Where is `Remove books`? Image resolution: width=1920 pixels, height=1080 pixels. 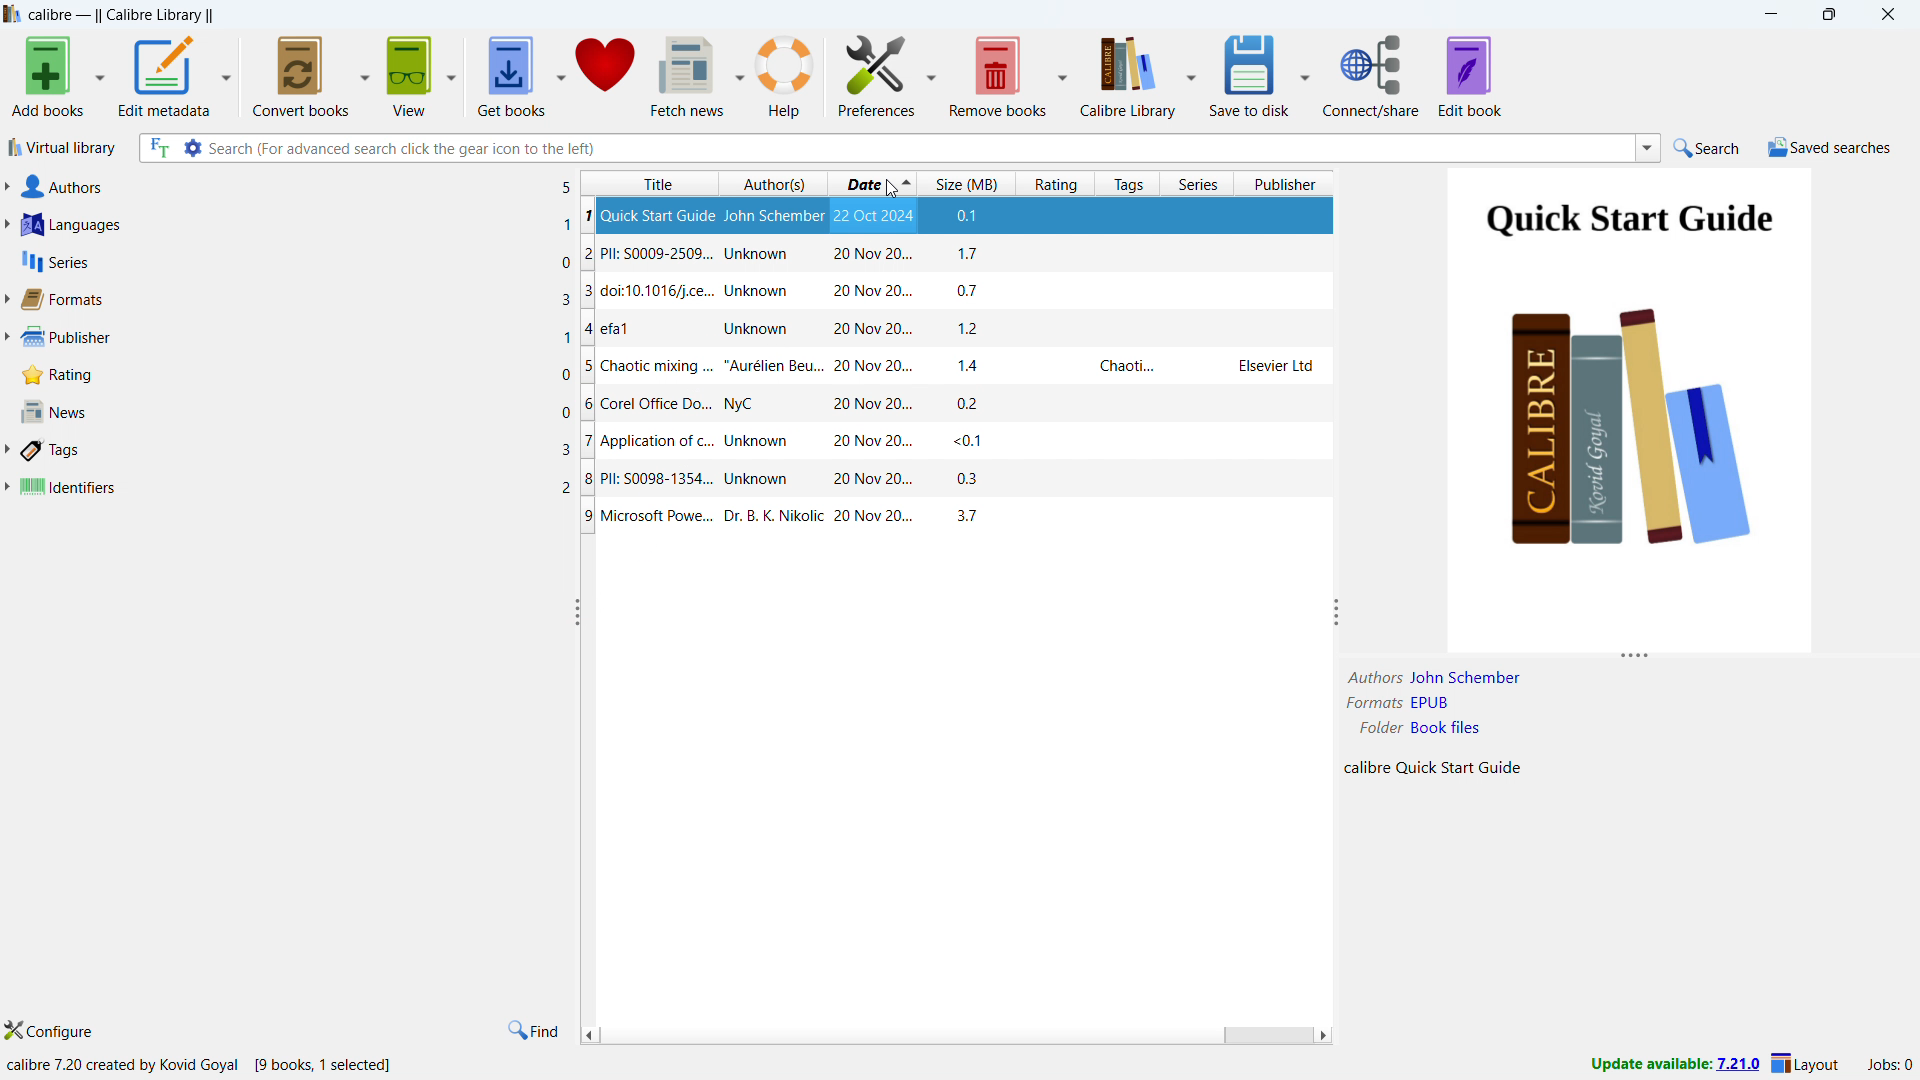 Remove books is located at coordinates (997, 73).